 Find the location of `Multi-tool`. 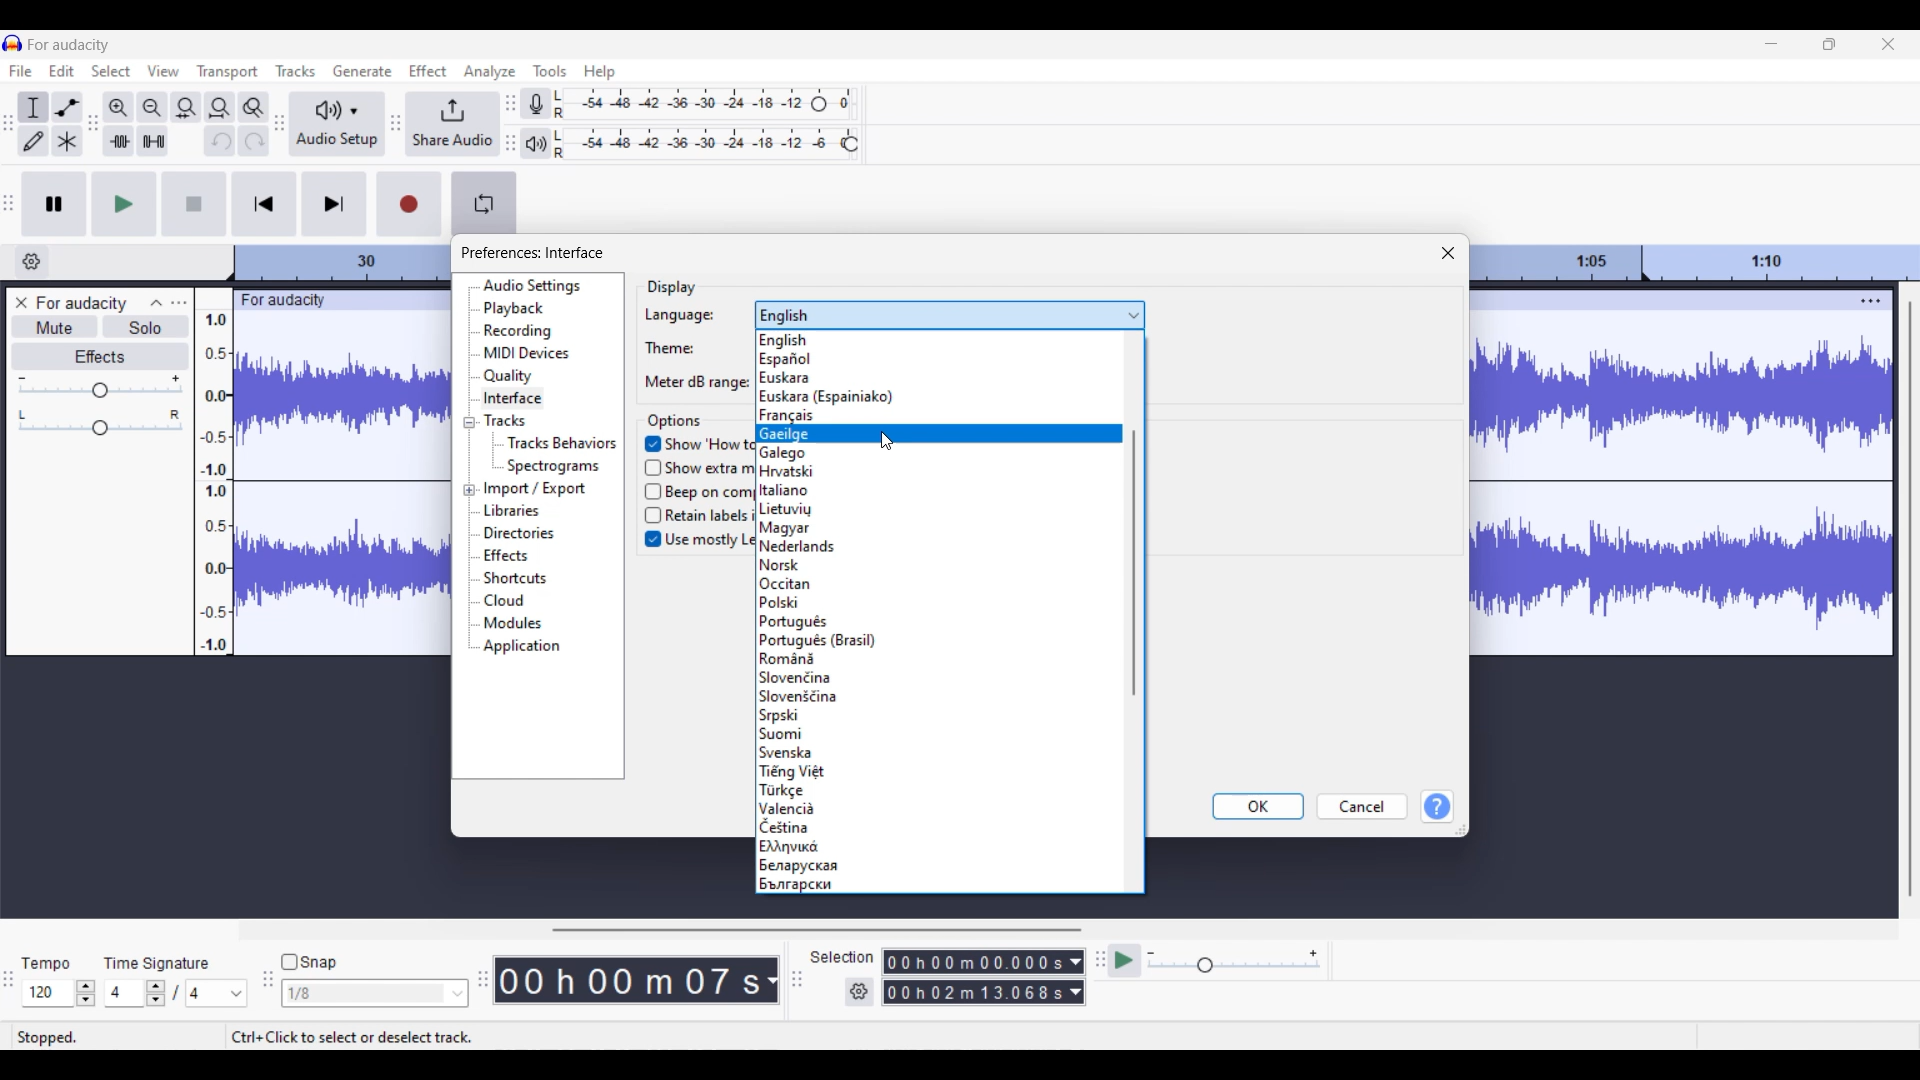

Multi-tool is located at coordinates (67, 140).